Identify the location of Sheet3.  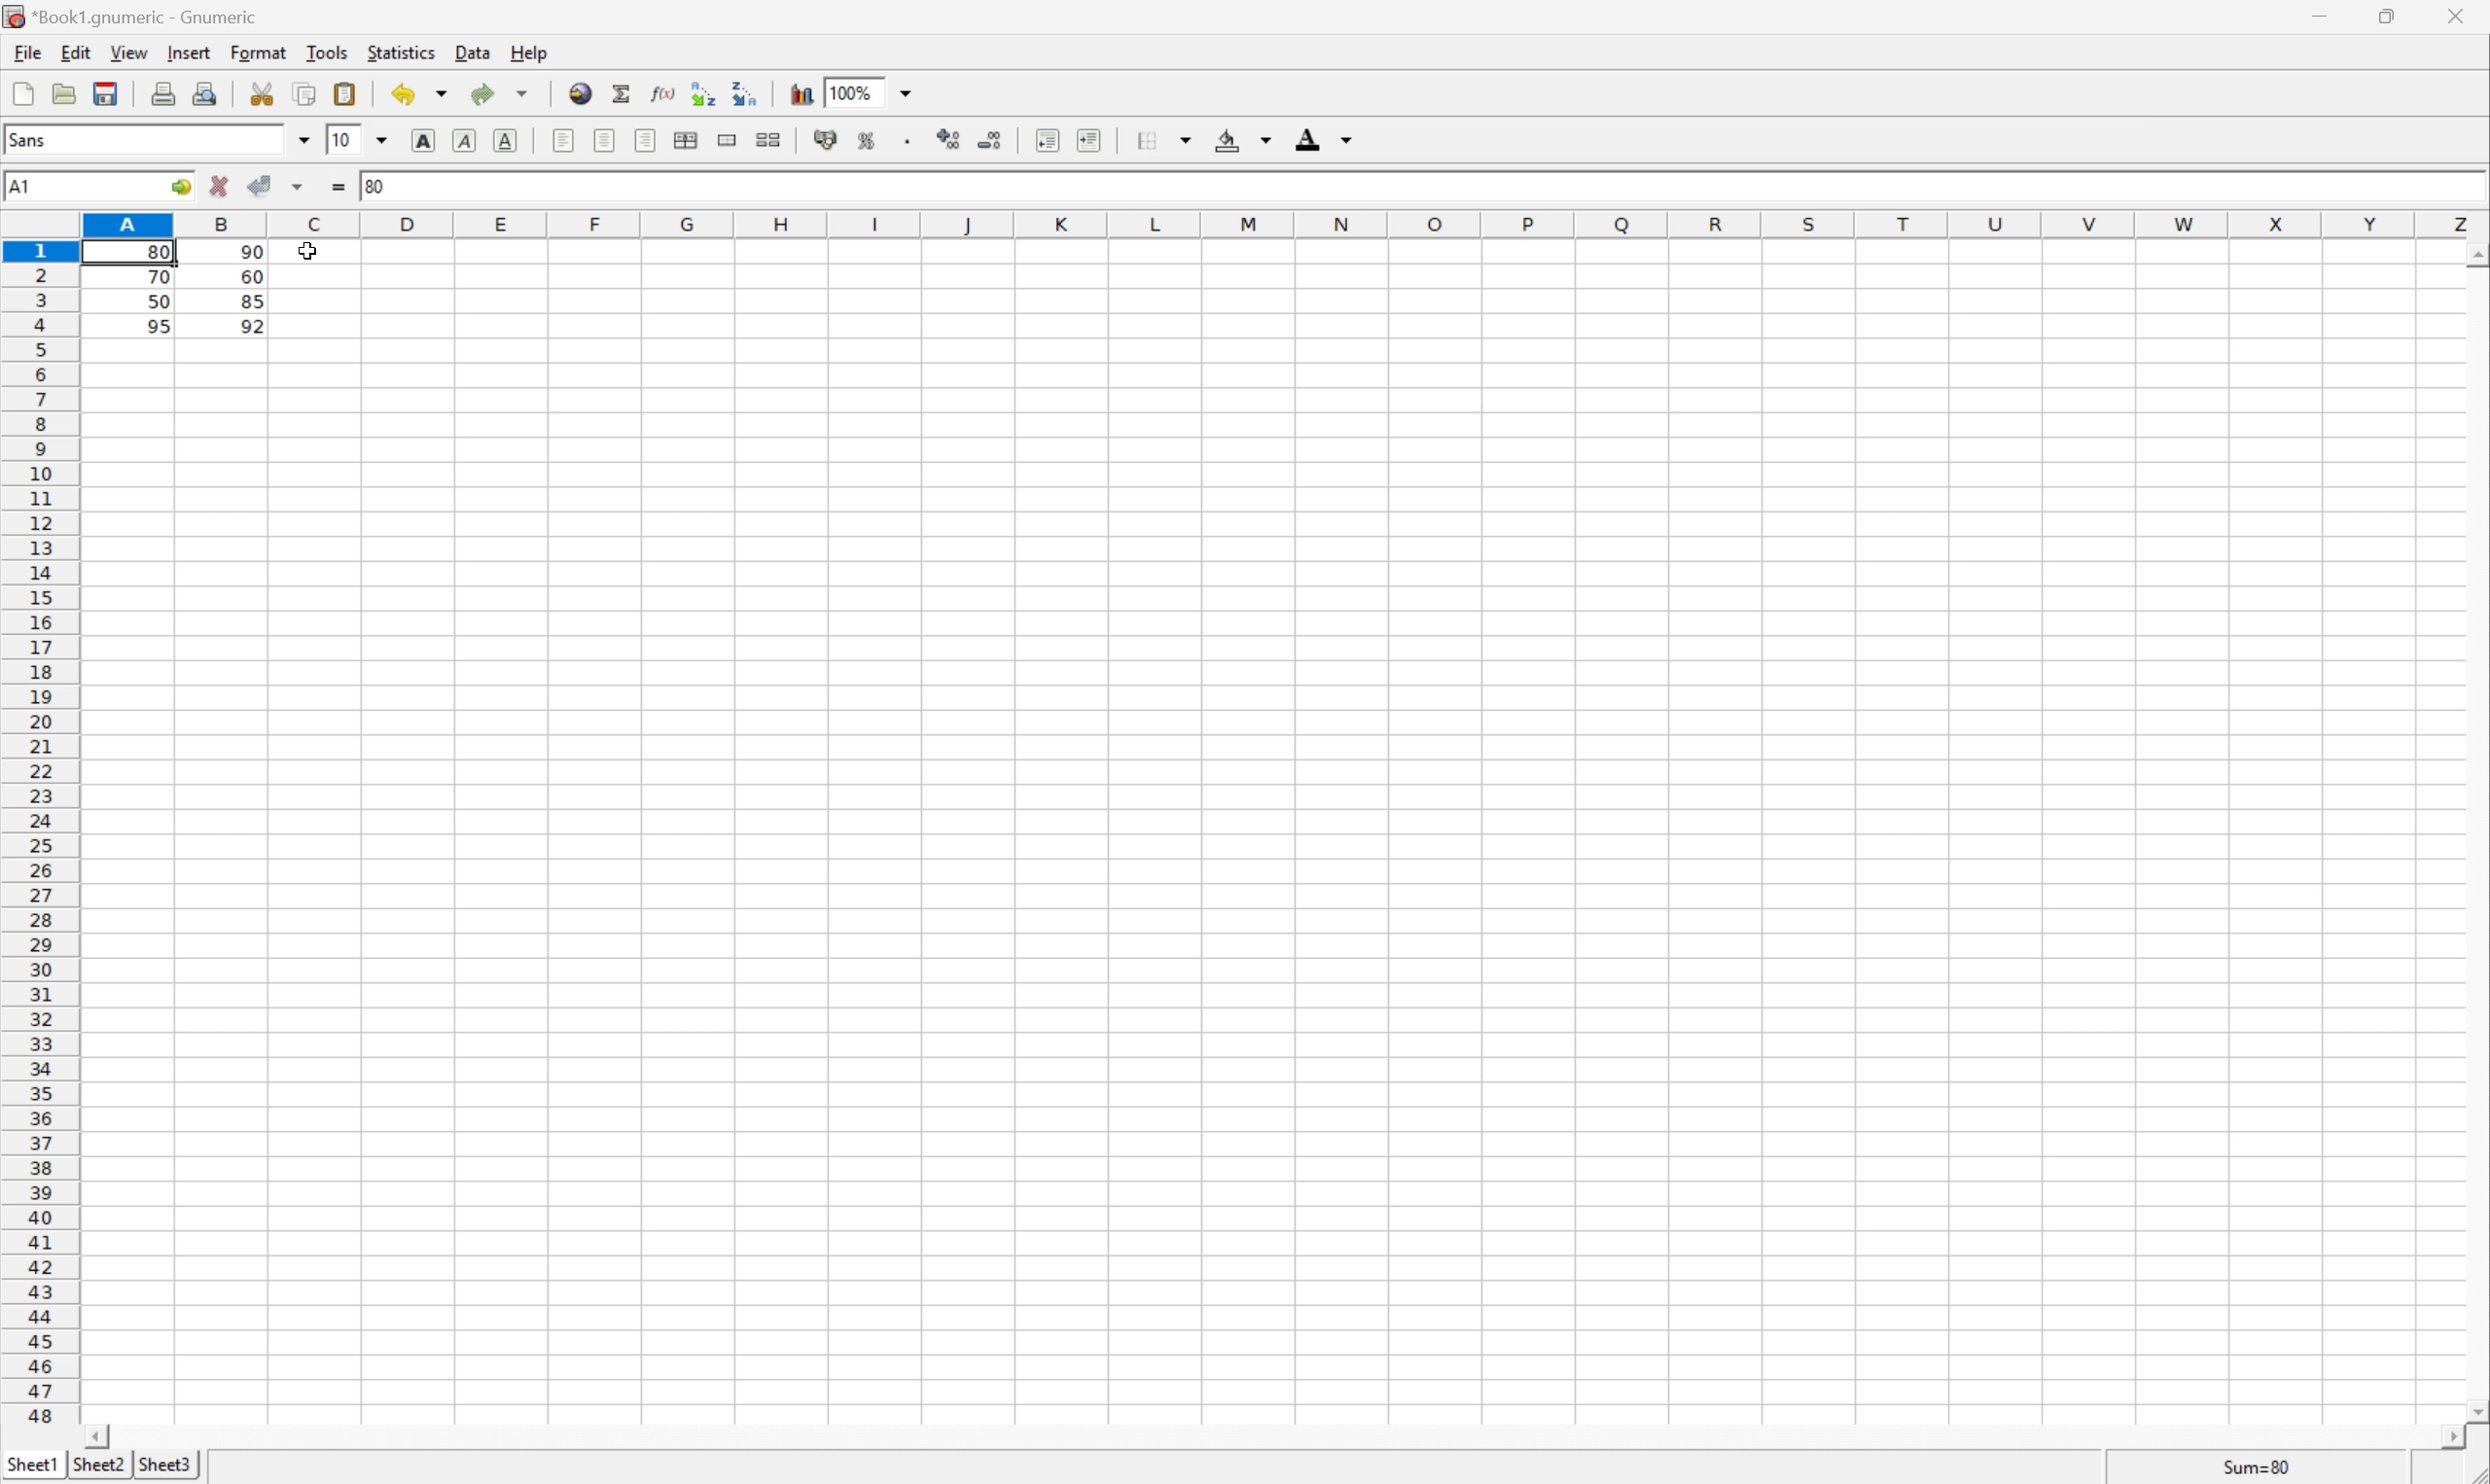
(165, 1464).